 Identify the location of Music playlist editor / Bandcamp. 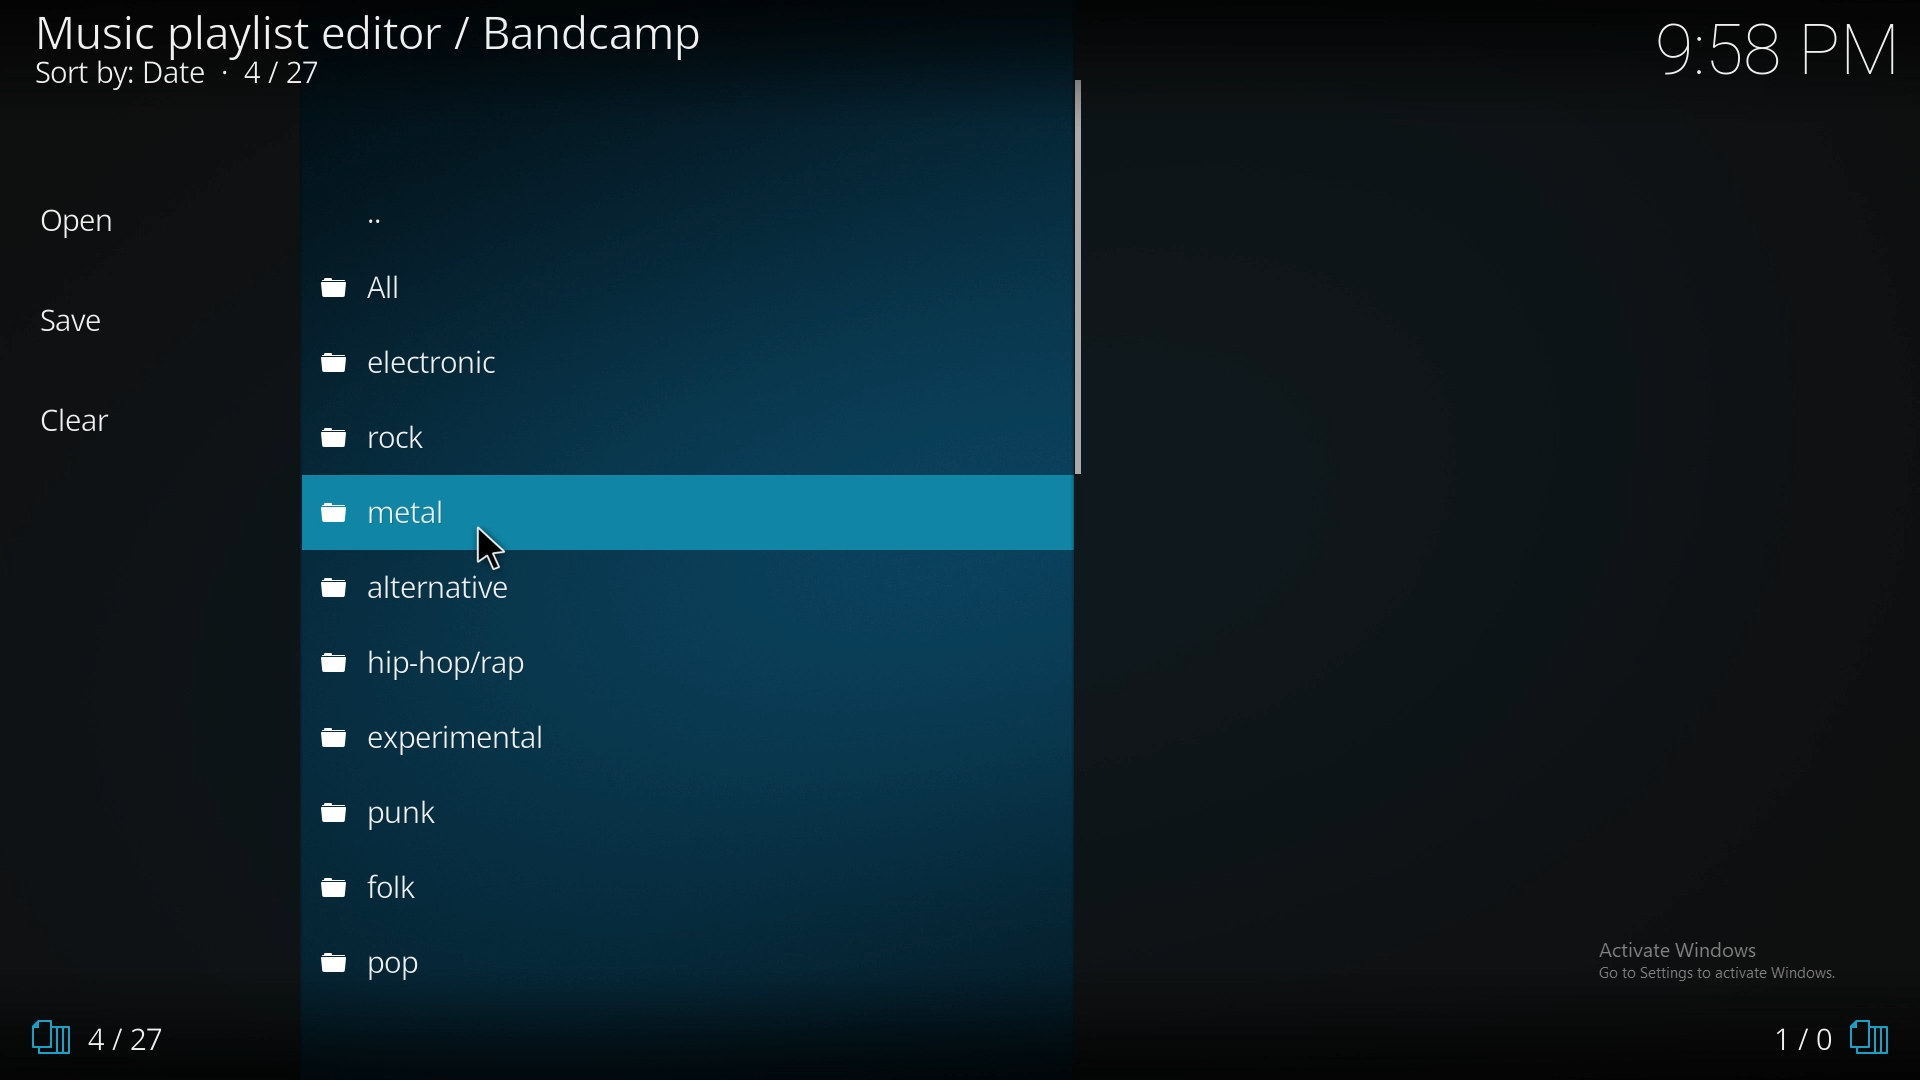
(370, 34).